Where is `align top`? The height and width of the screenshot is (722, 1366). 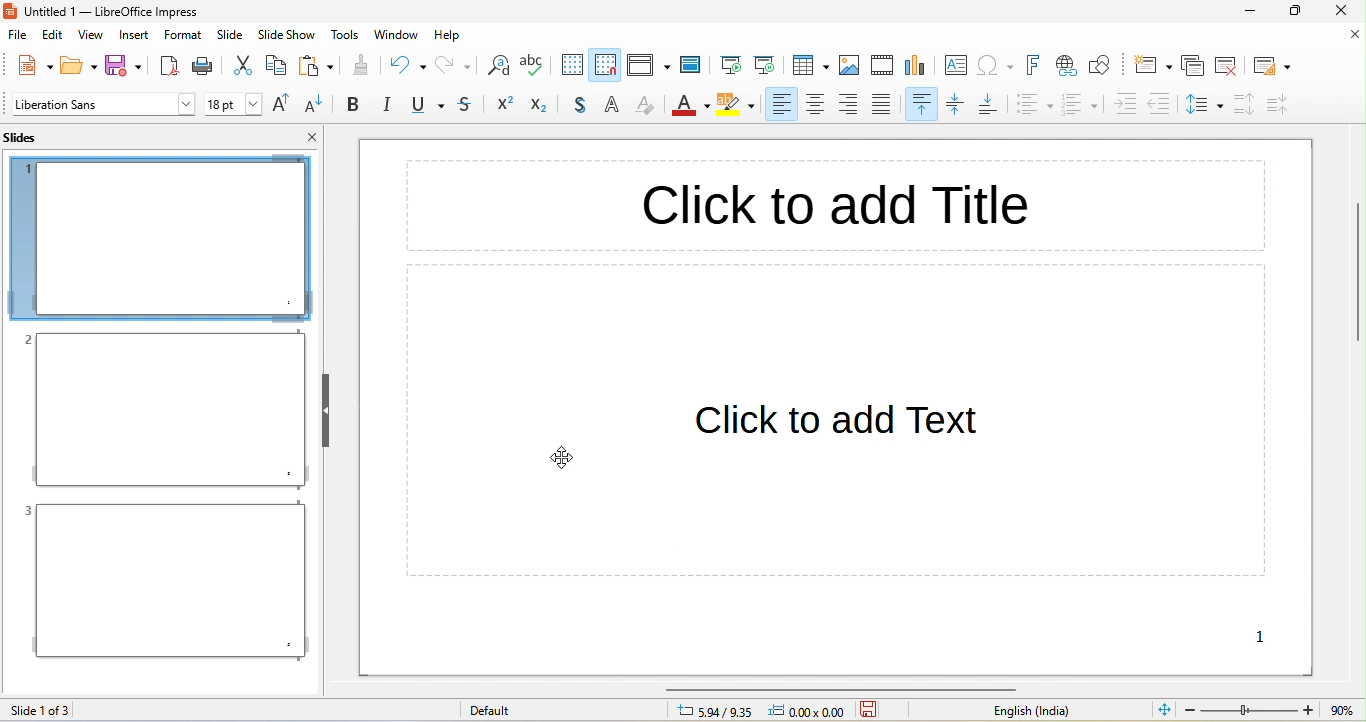
align top is located at coordinates (923, 105).